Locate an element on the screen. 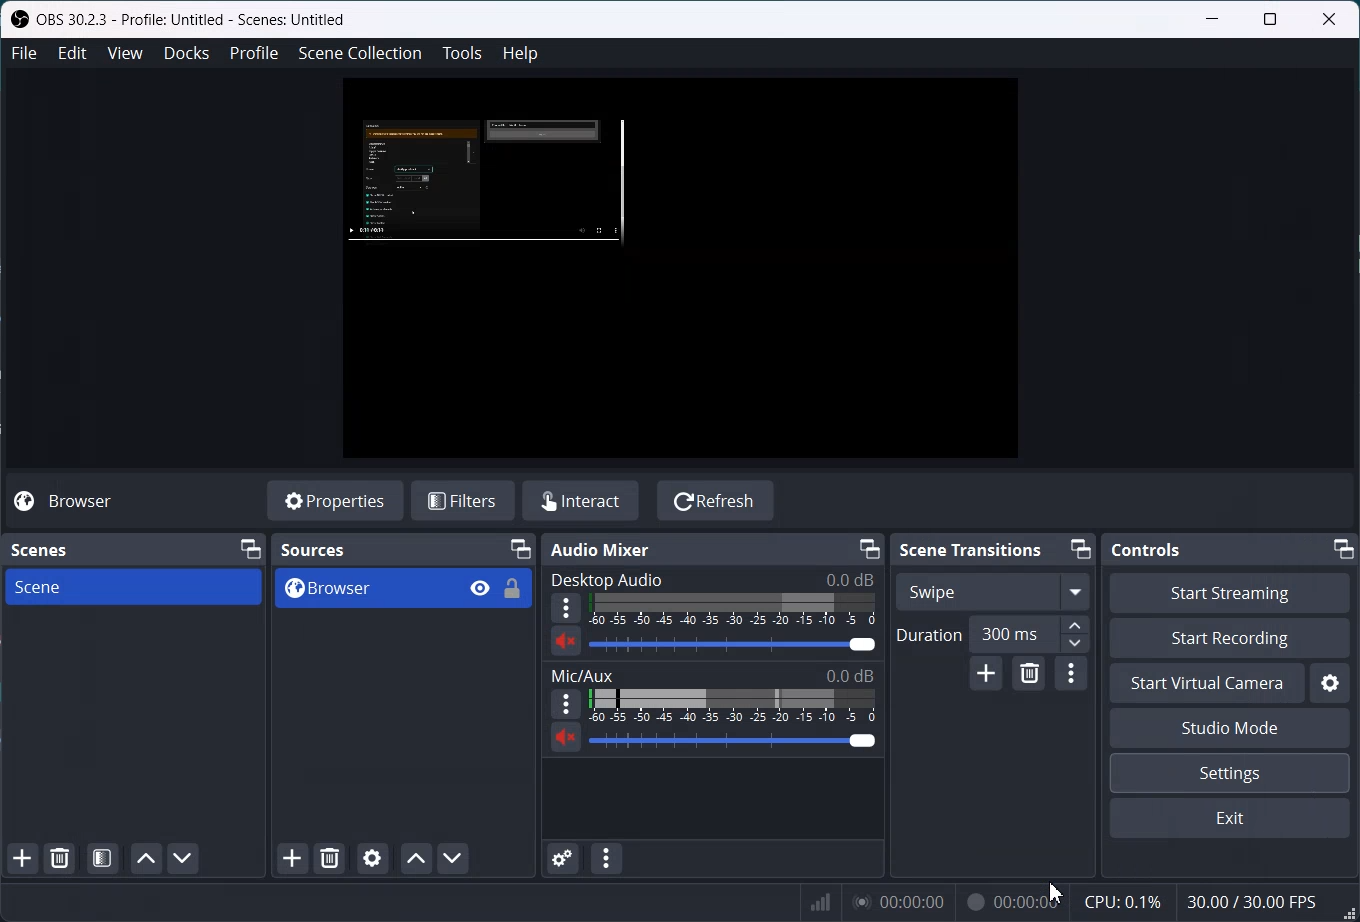 This screenshot has height=922, width=1360. Audio mixer menu is located at coordinates (607, 858).